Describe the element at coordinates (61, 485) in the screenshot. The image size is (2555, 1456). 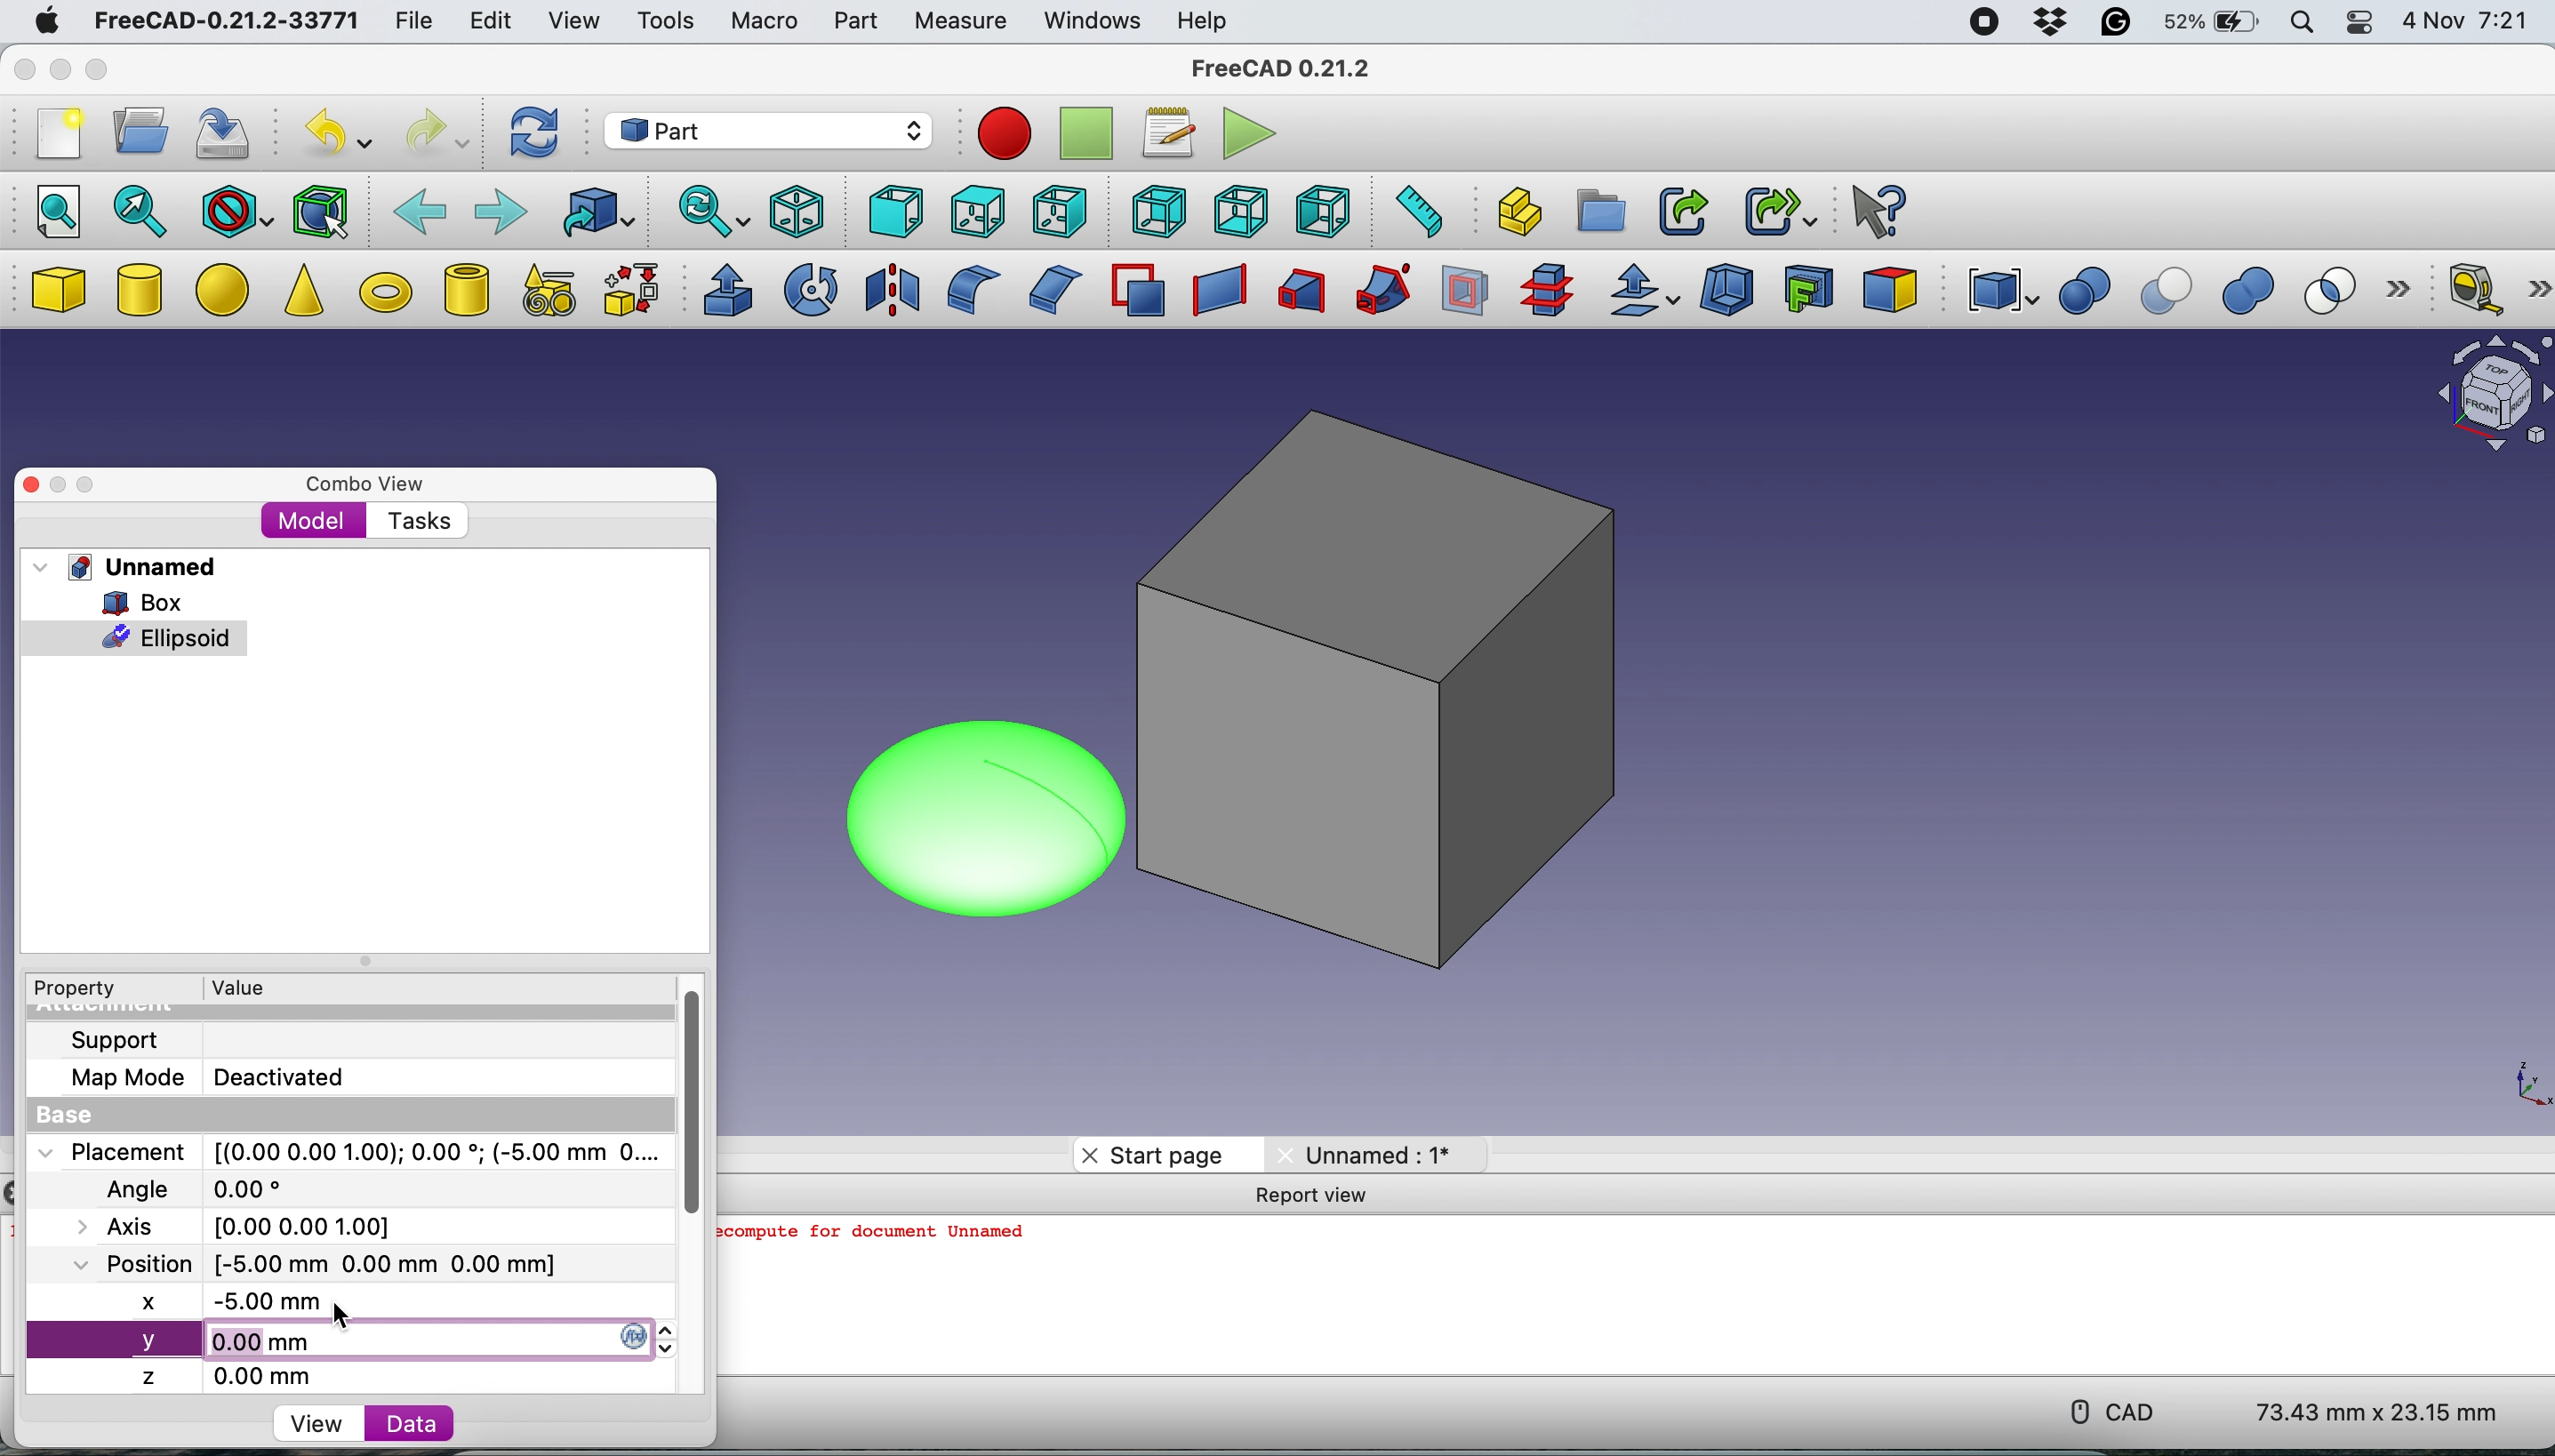
I see `minimise` at that location.